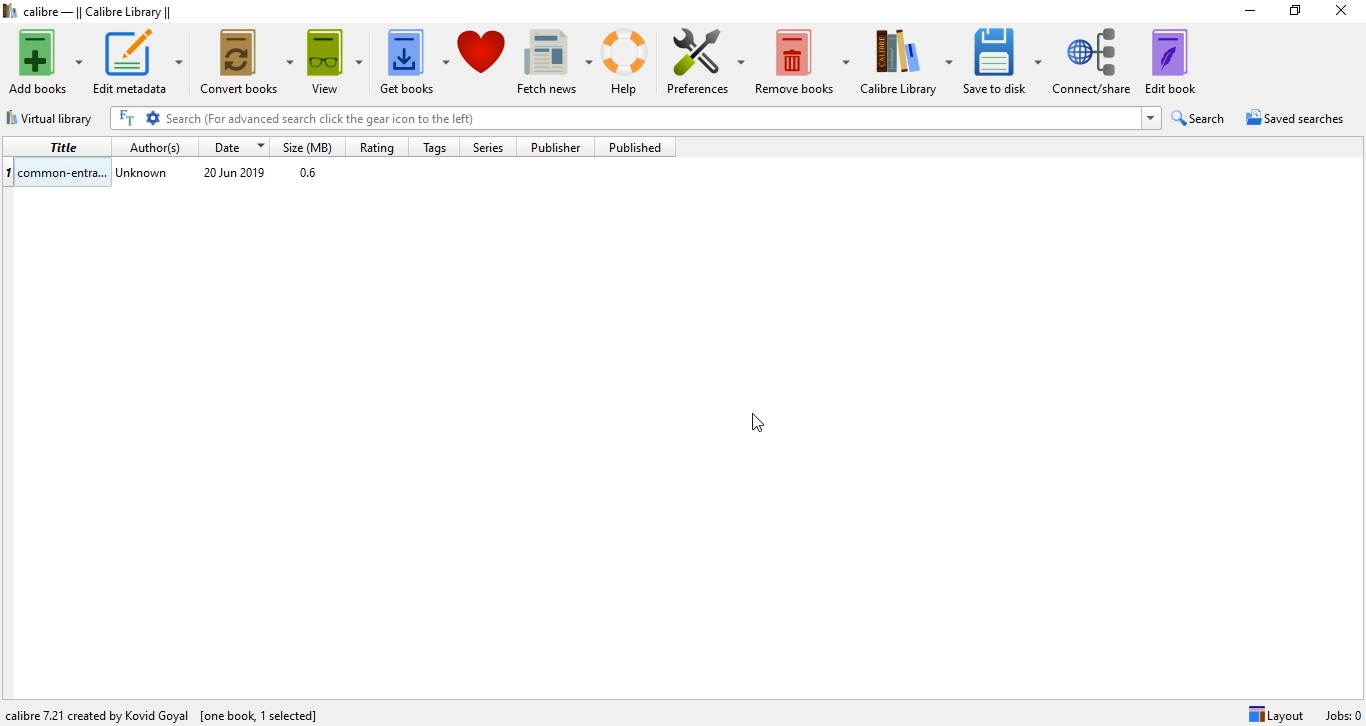  Describe the element at coordinates (1298, 120) in the screenshot. I see `Saves searches` at that location.